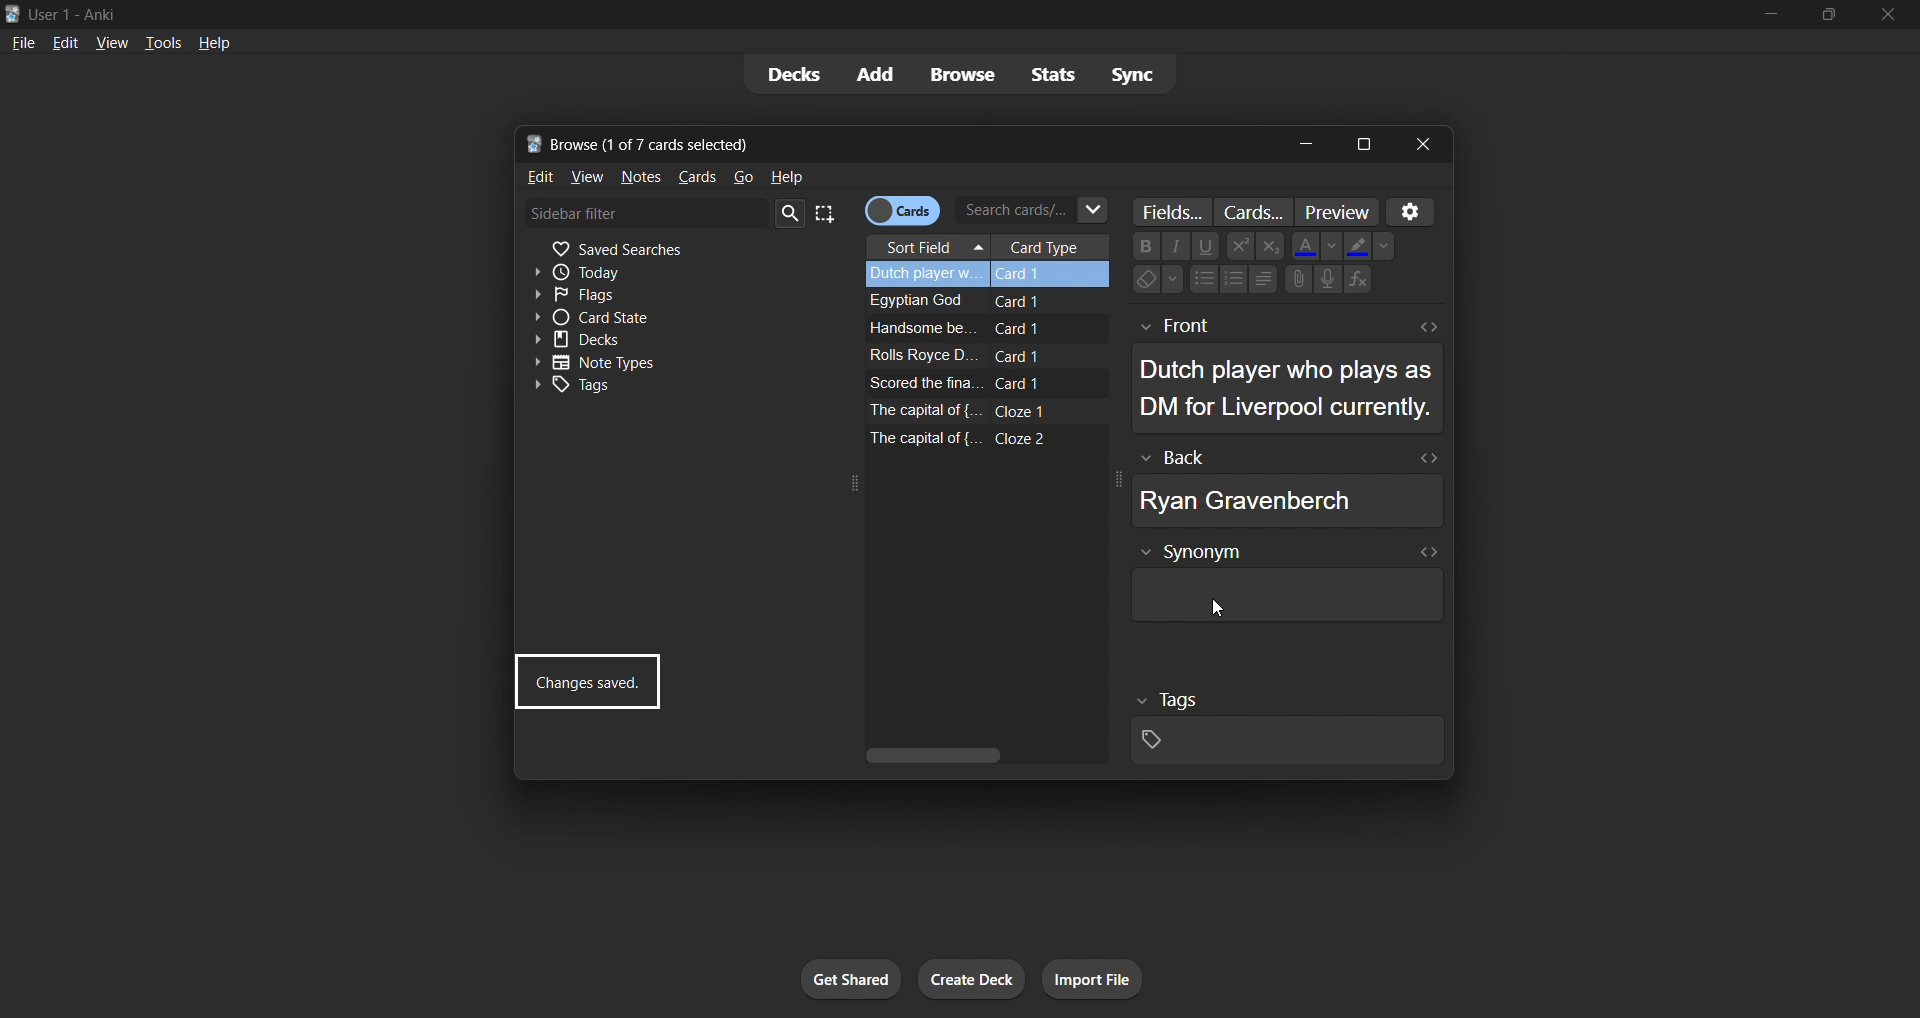 This screenshot has width=1920, height=1018. Describe the element at coordinates (1363, 145) in the screenshot. I see `maximize` at that location.